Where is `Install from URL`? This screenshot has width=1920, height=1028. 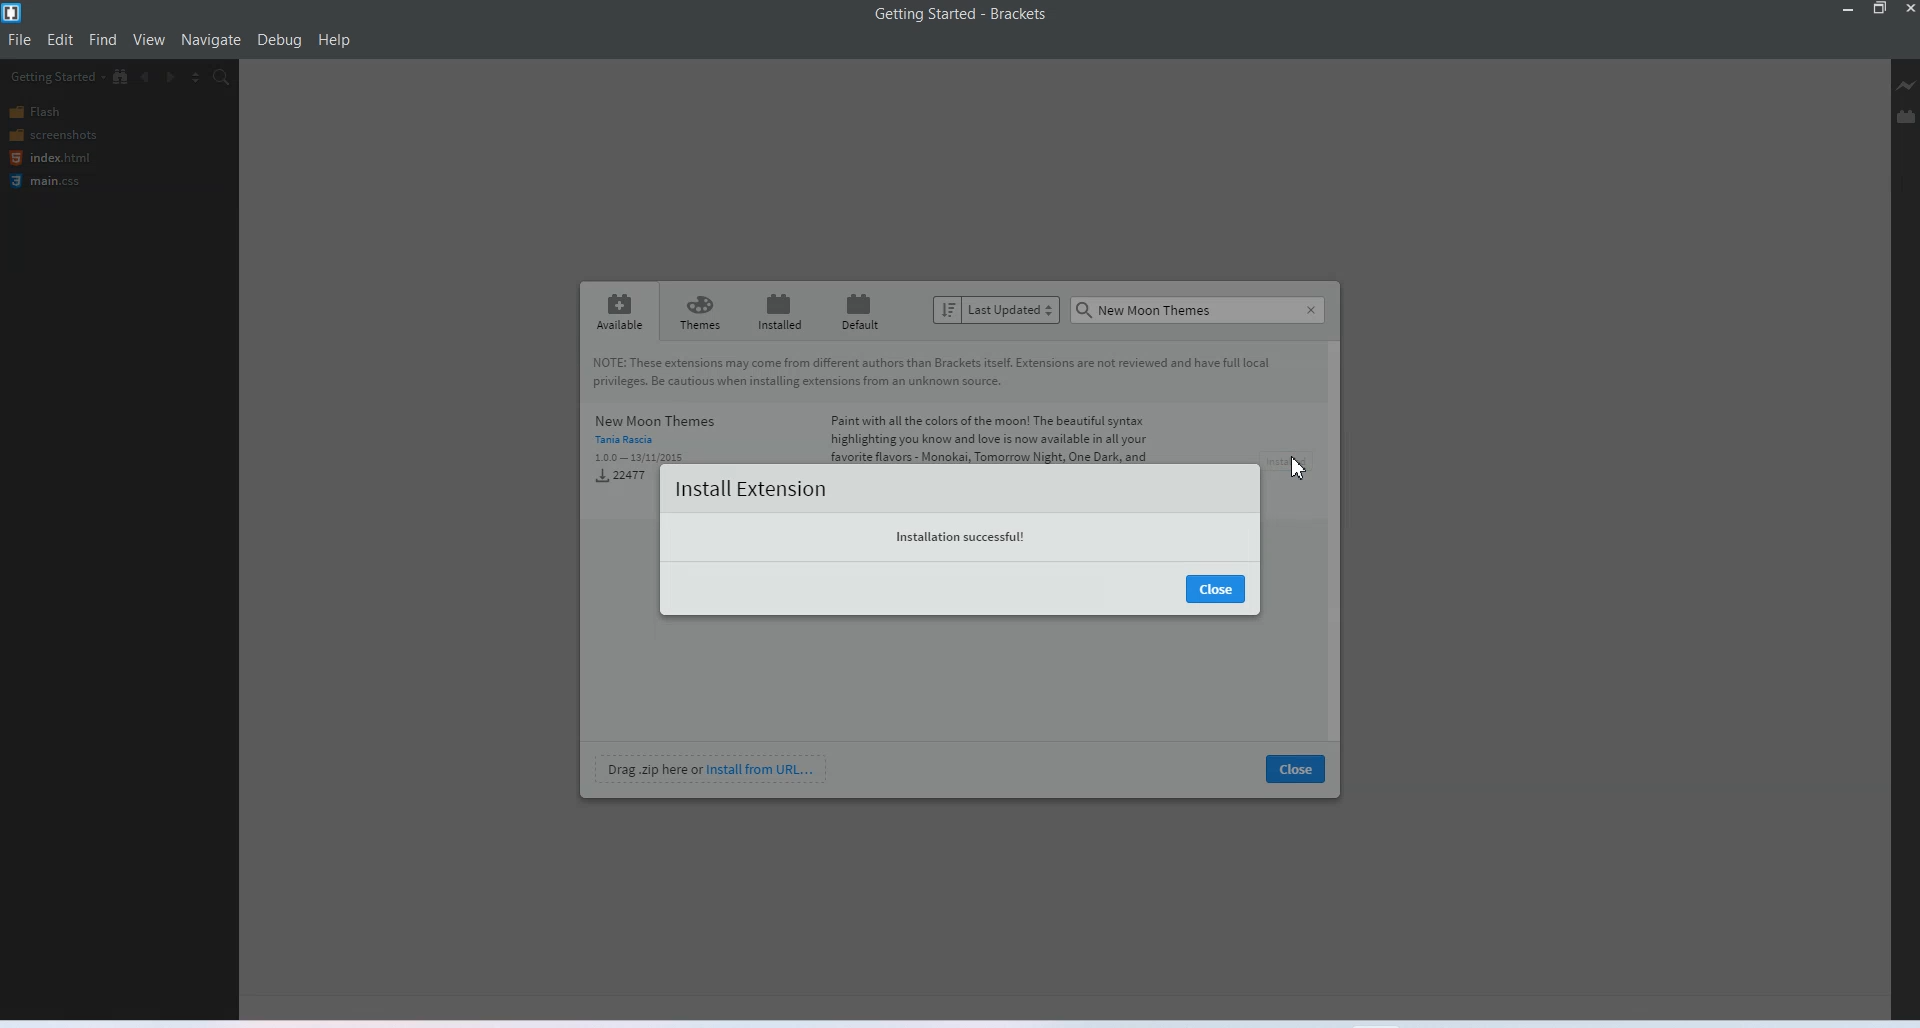
Install from URL is located at coordinates (711, 768).